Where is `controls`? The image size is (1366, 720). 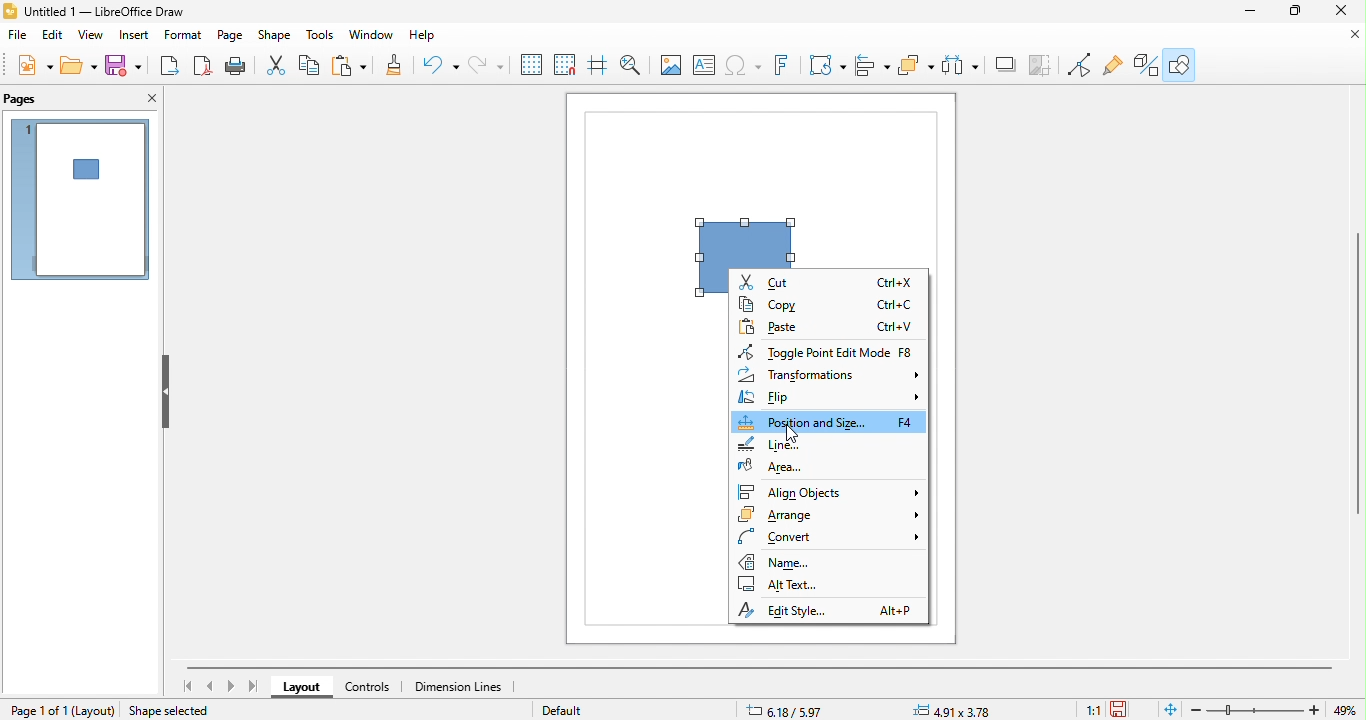 controls is located at coordinates (374, 687).